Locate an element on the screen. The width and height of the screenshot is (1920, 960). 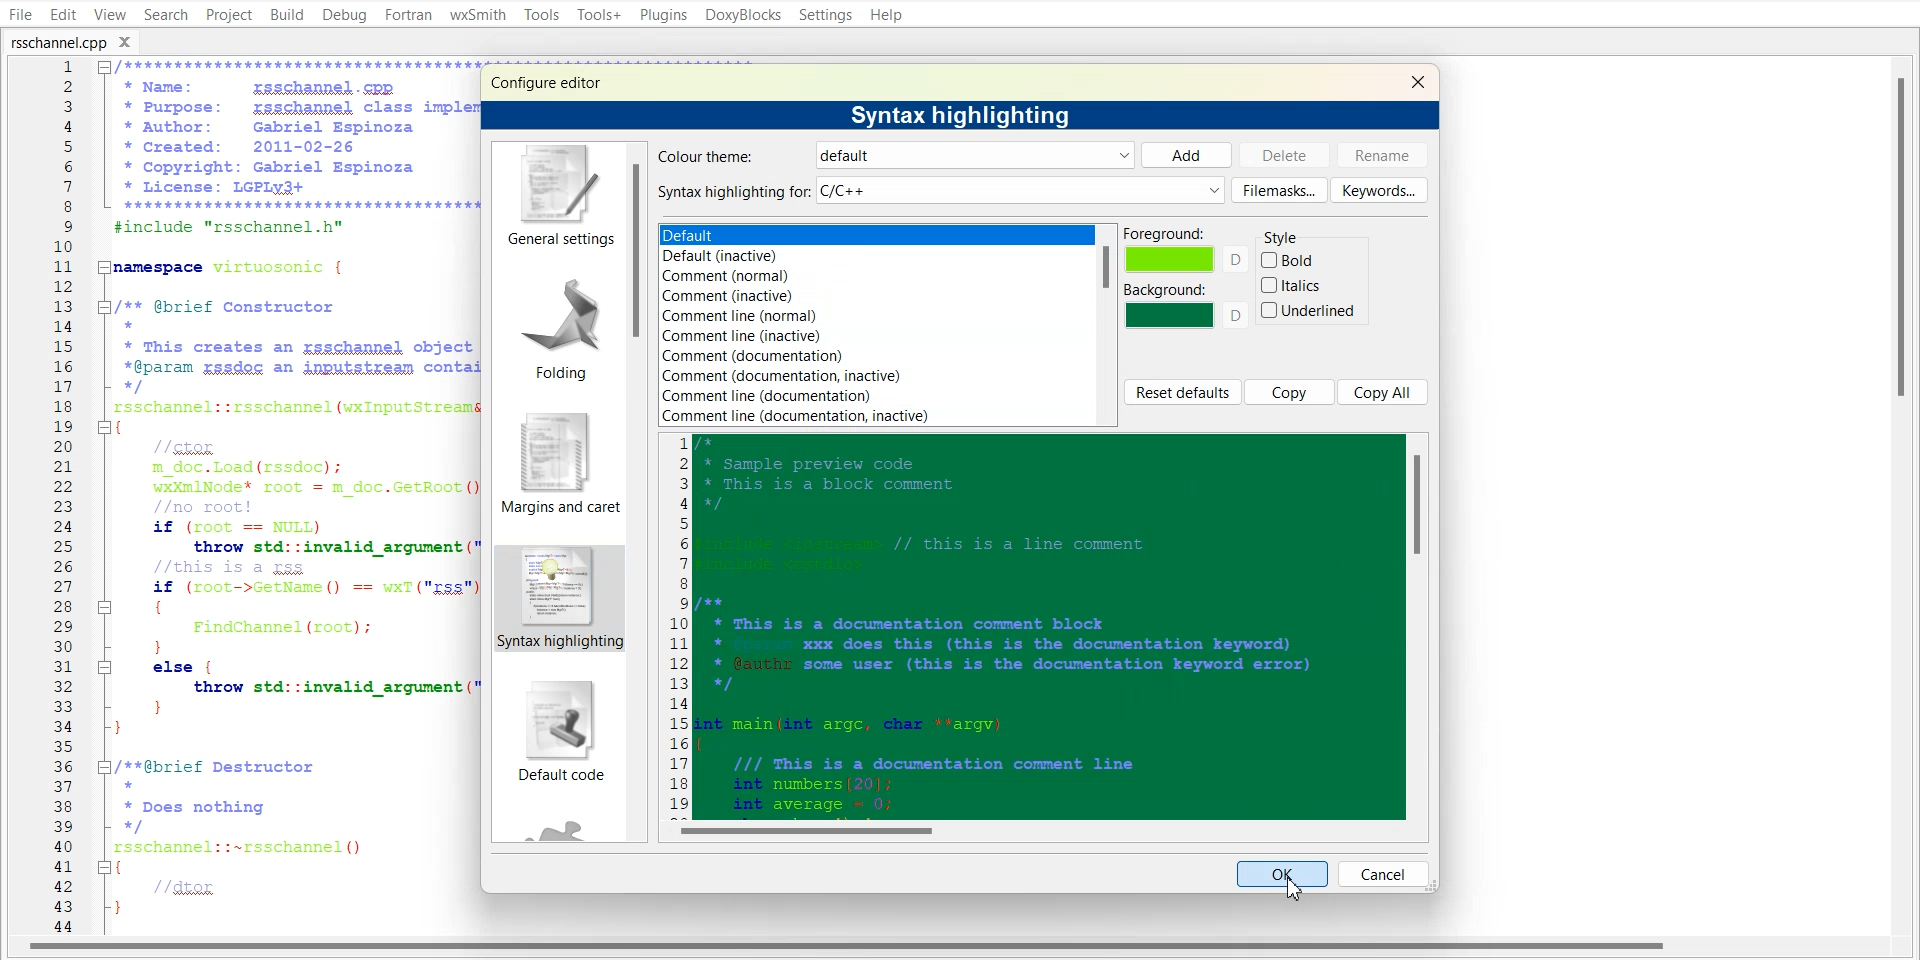
Underlined is located at coordinates (1309, 310).